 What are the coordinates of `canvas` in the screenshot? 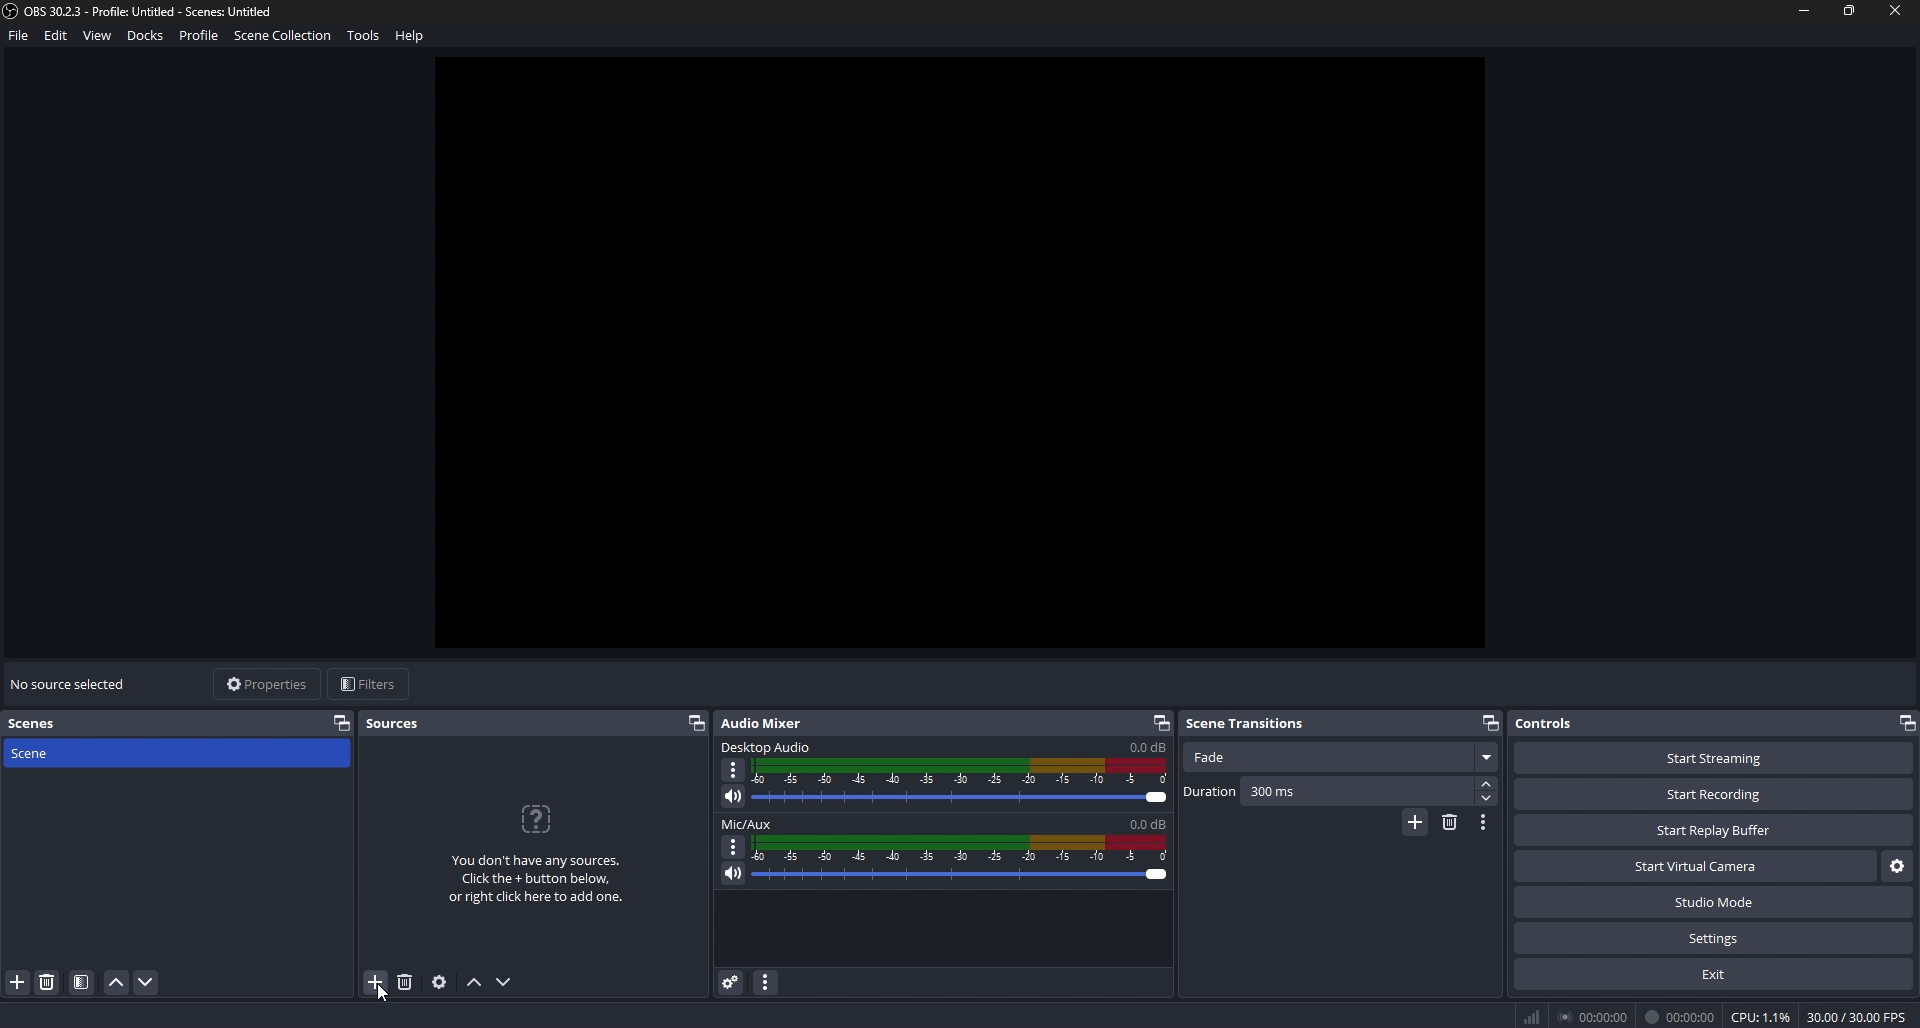 It's located at (962, 350).